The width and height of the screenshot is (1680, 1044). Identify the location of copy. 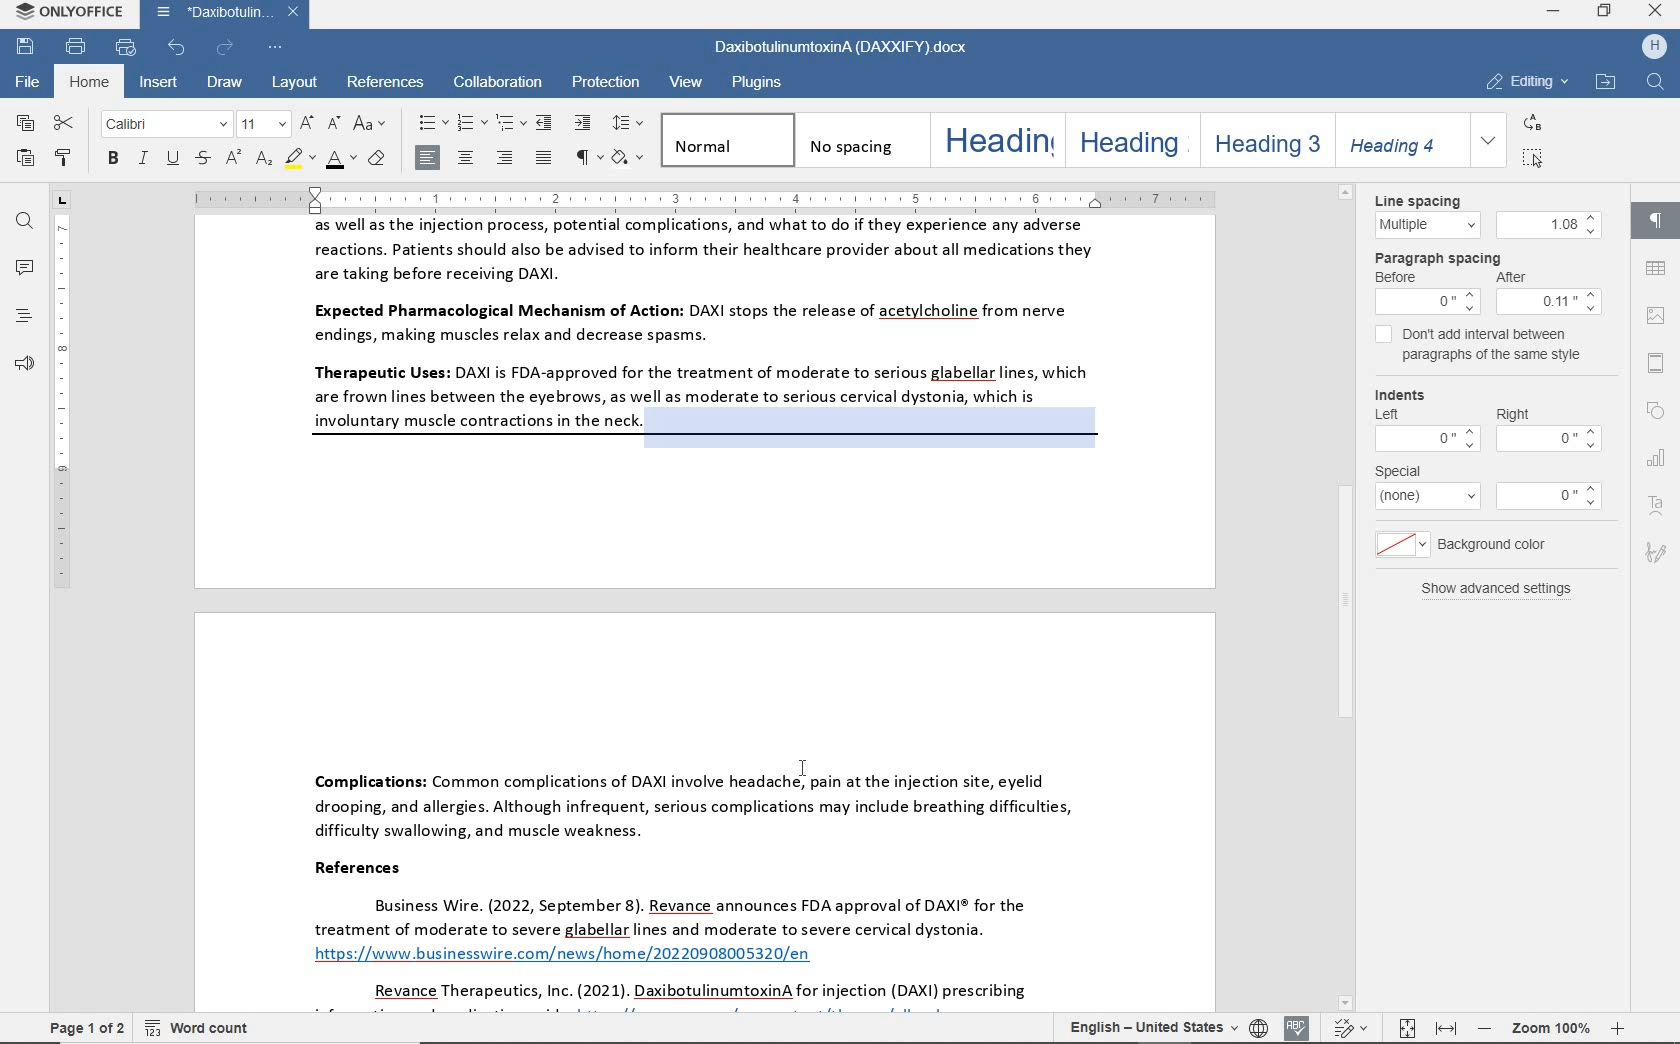
(26, 125).